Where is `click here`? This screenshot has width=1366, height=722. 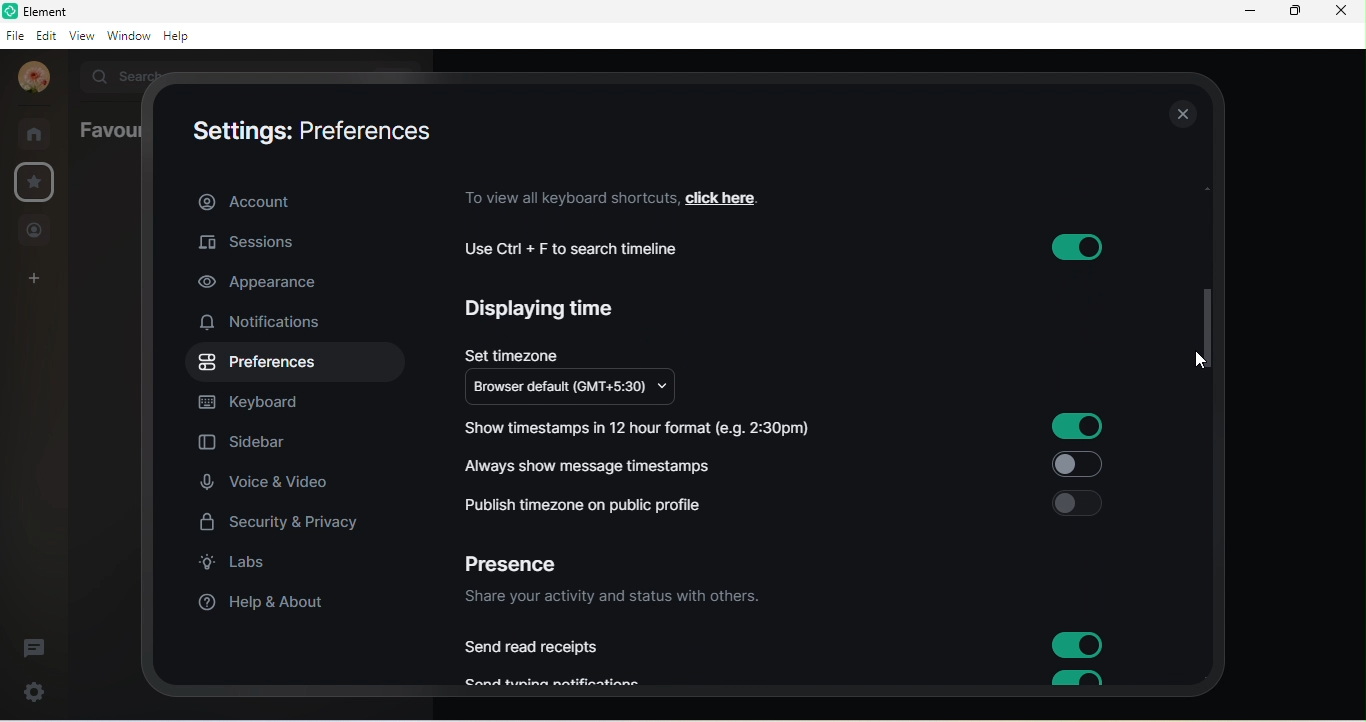 click here is located at coordinates (735, 196).